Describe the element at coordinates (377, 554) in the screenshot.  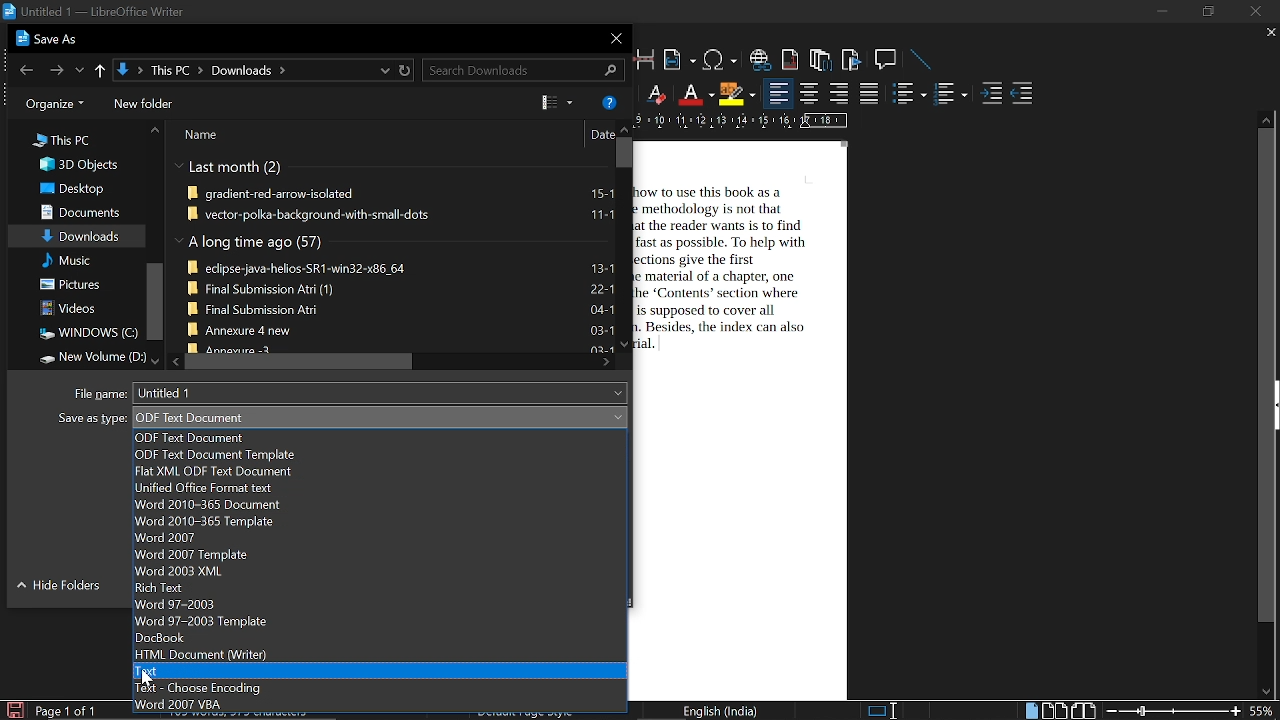
I see `word 2007 template` at that location.